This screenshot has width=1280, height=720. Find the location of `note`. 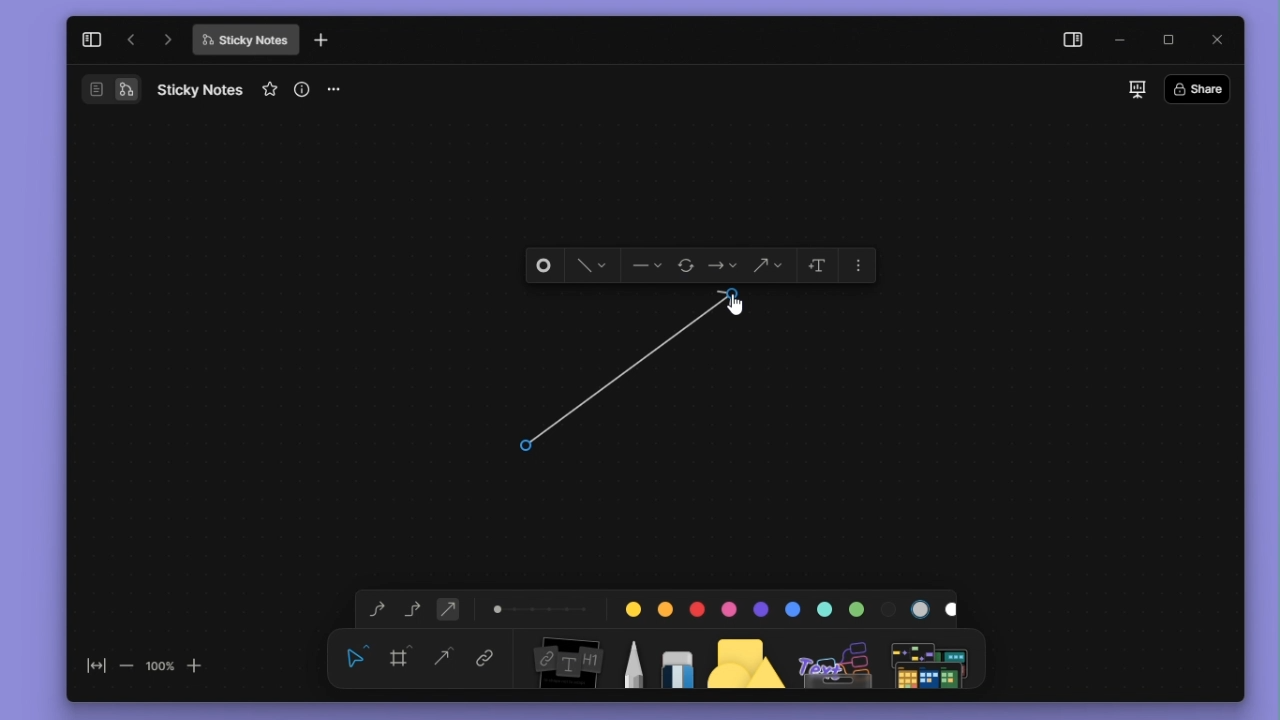

note is located at coordinates (565, 659).